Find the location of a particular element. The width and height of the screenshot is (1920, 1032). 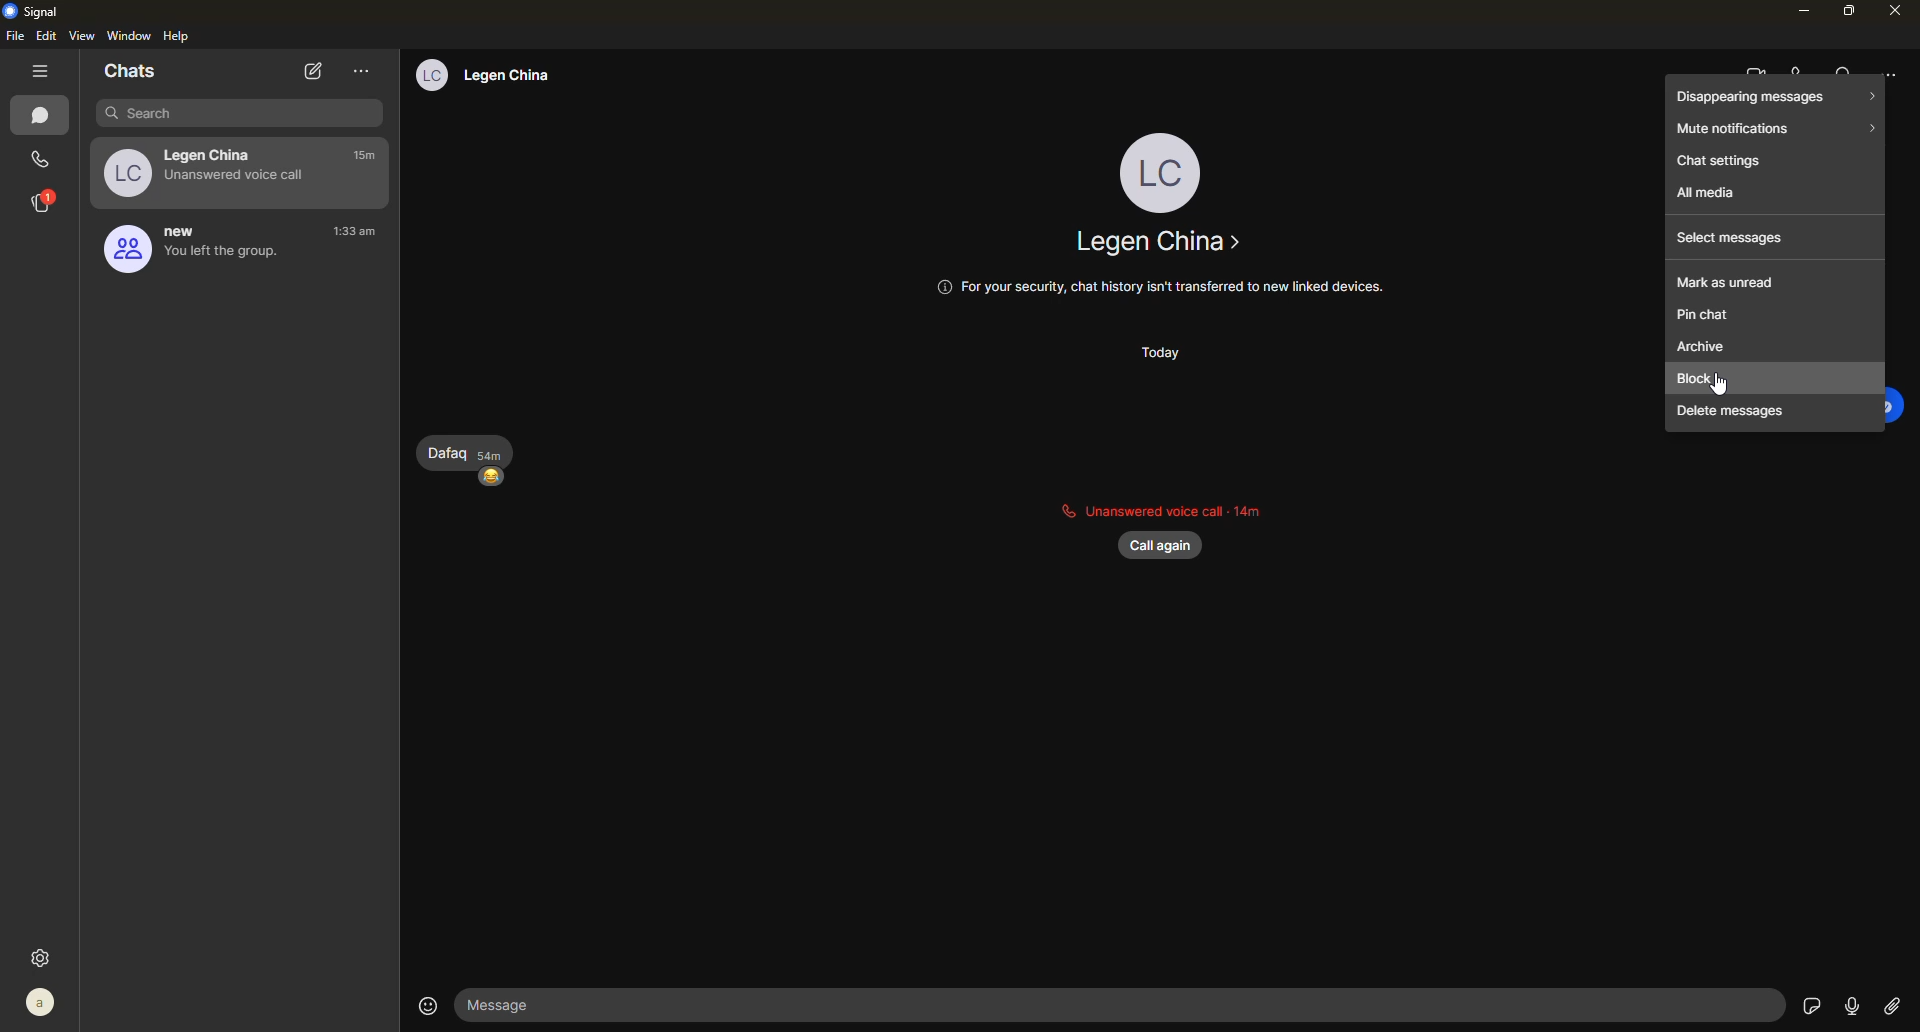

Message is located at coordinates (1109, 1006).